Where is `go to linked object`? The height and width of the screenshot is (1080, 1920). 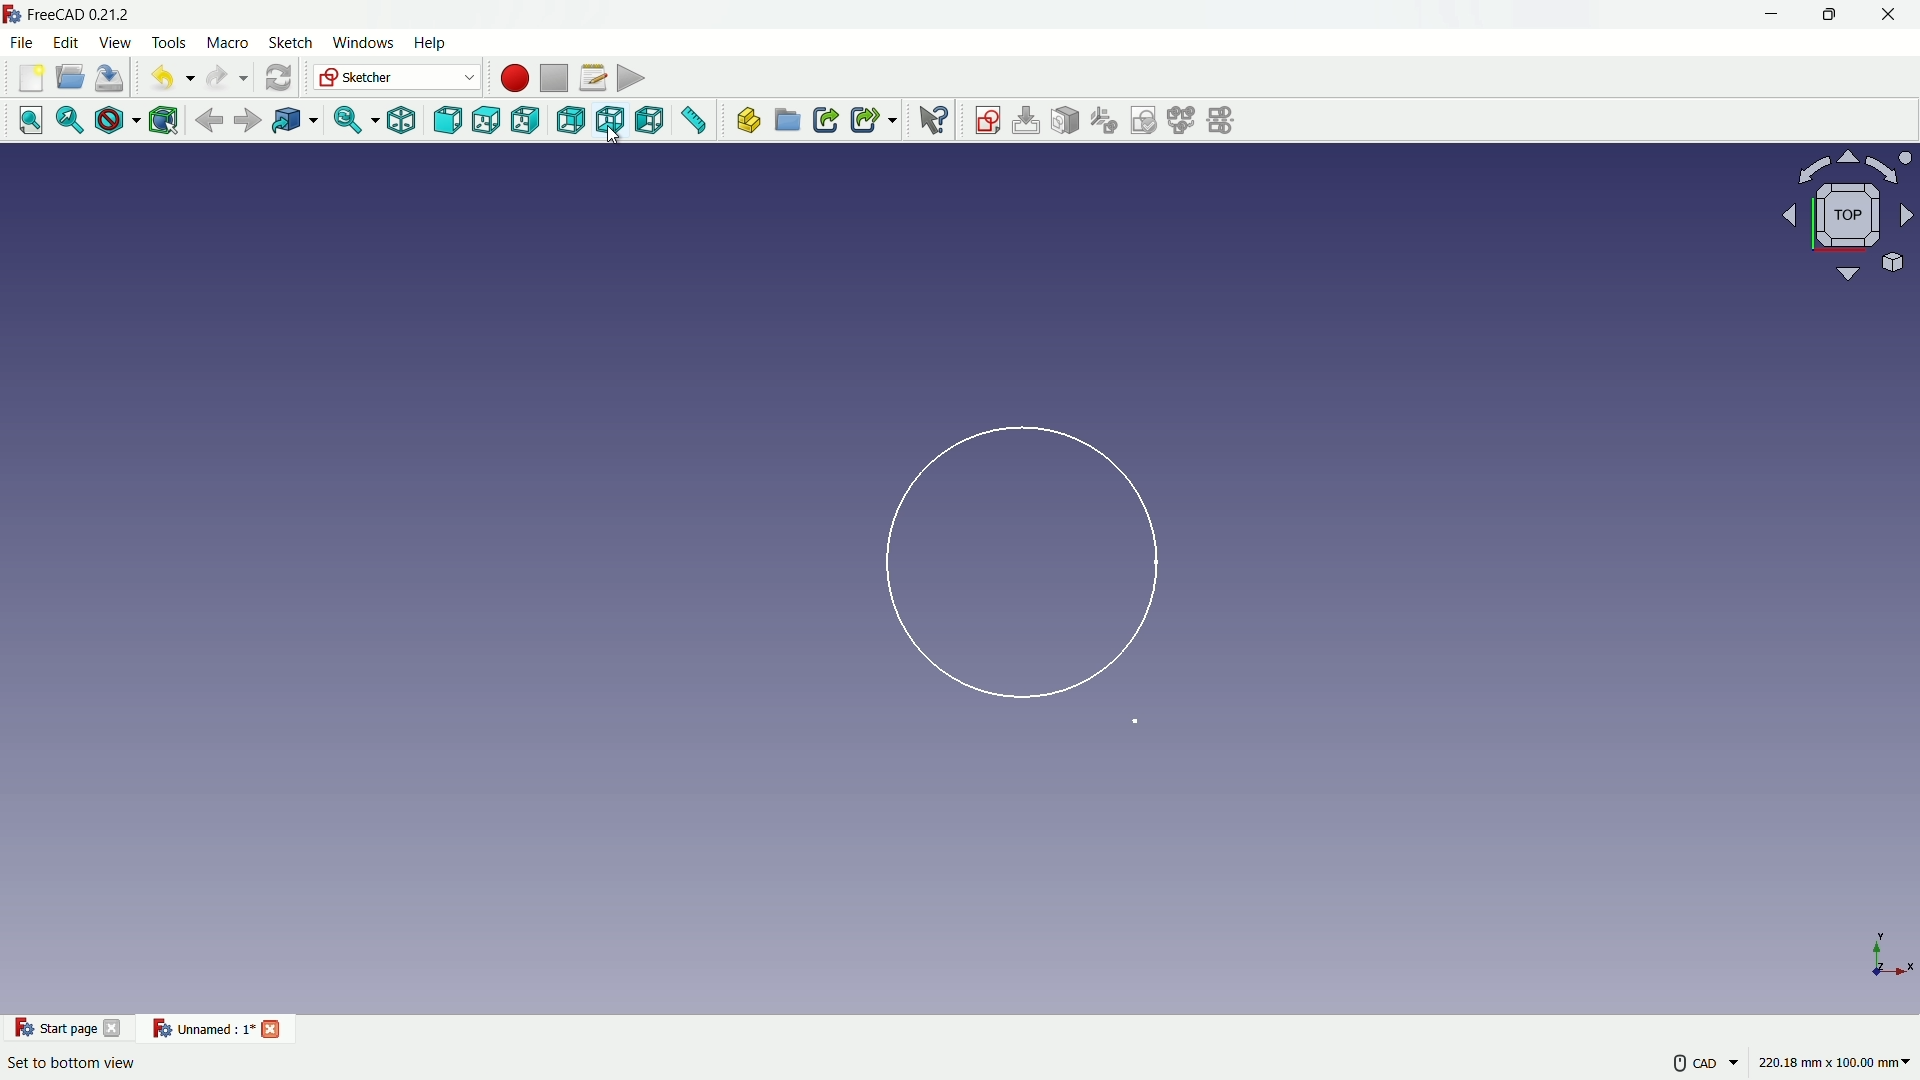 go to linked object is located at coordinates (294, 120).